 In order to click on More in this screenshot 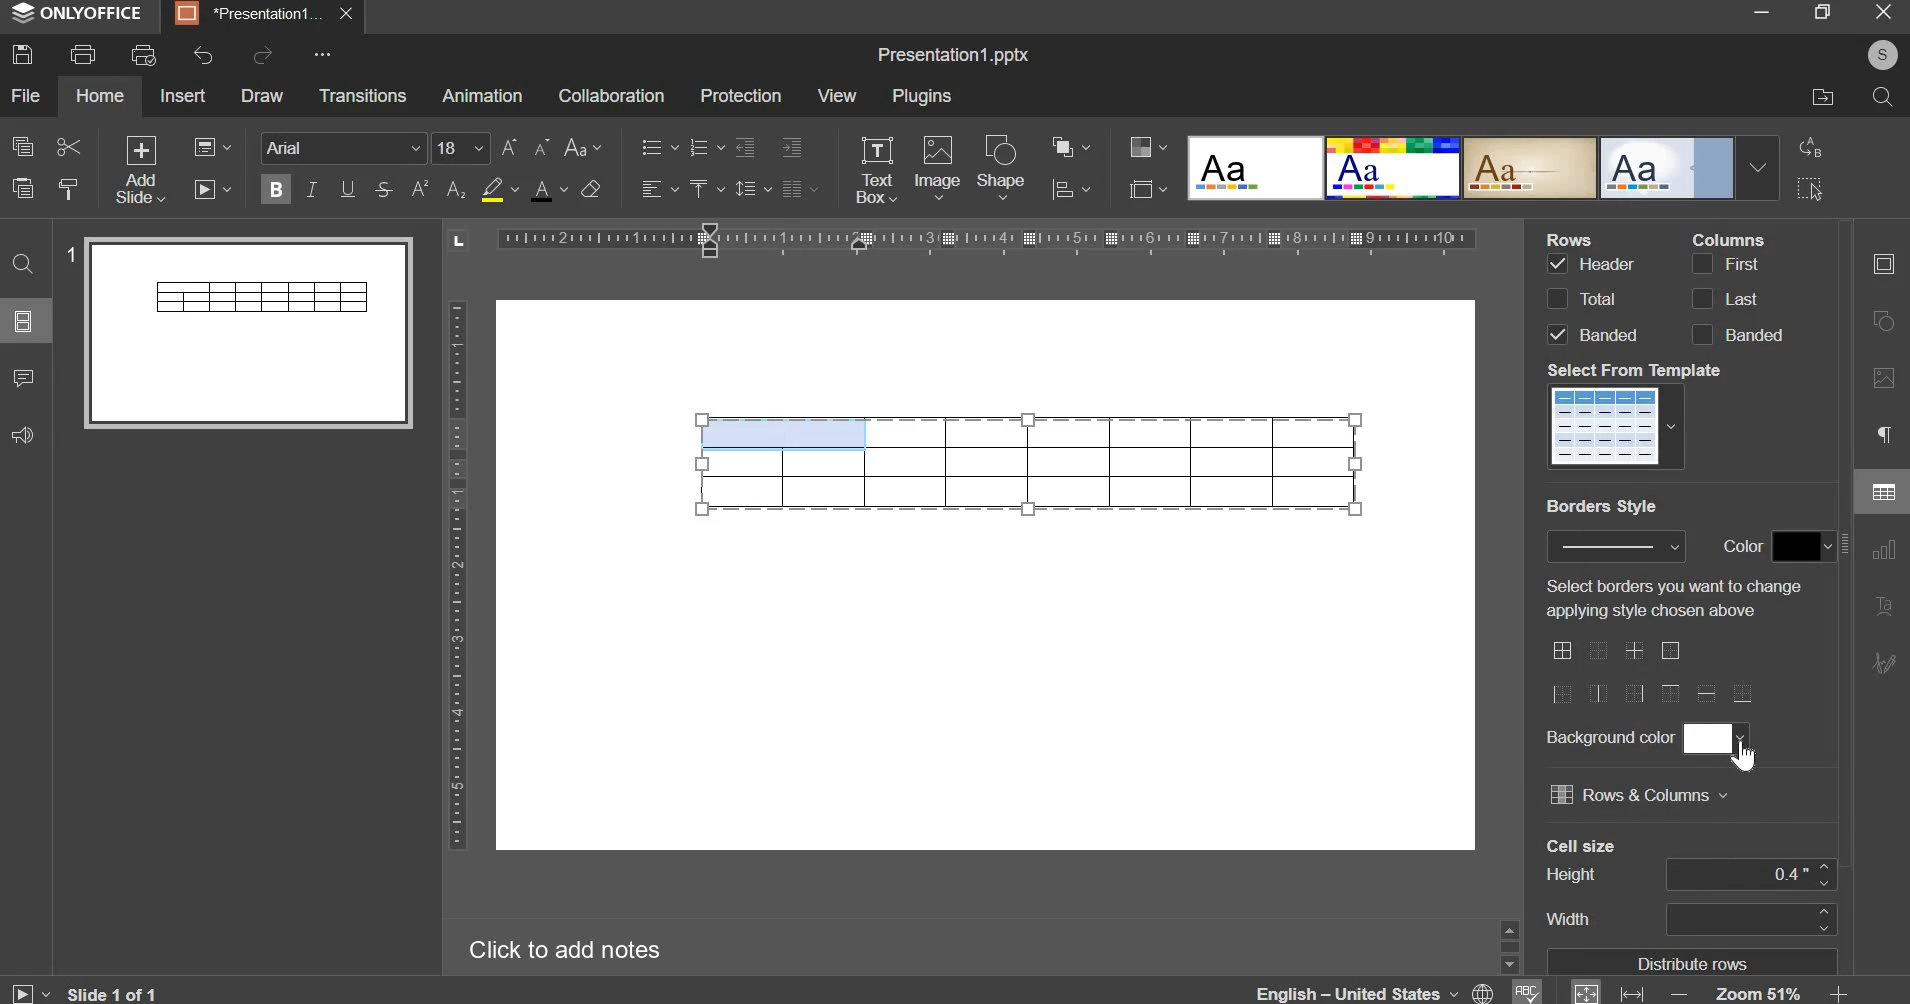, I will do `click(320, 55)`.